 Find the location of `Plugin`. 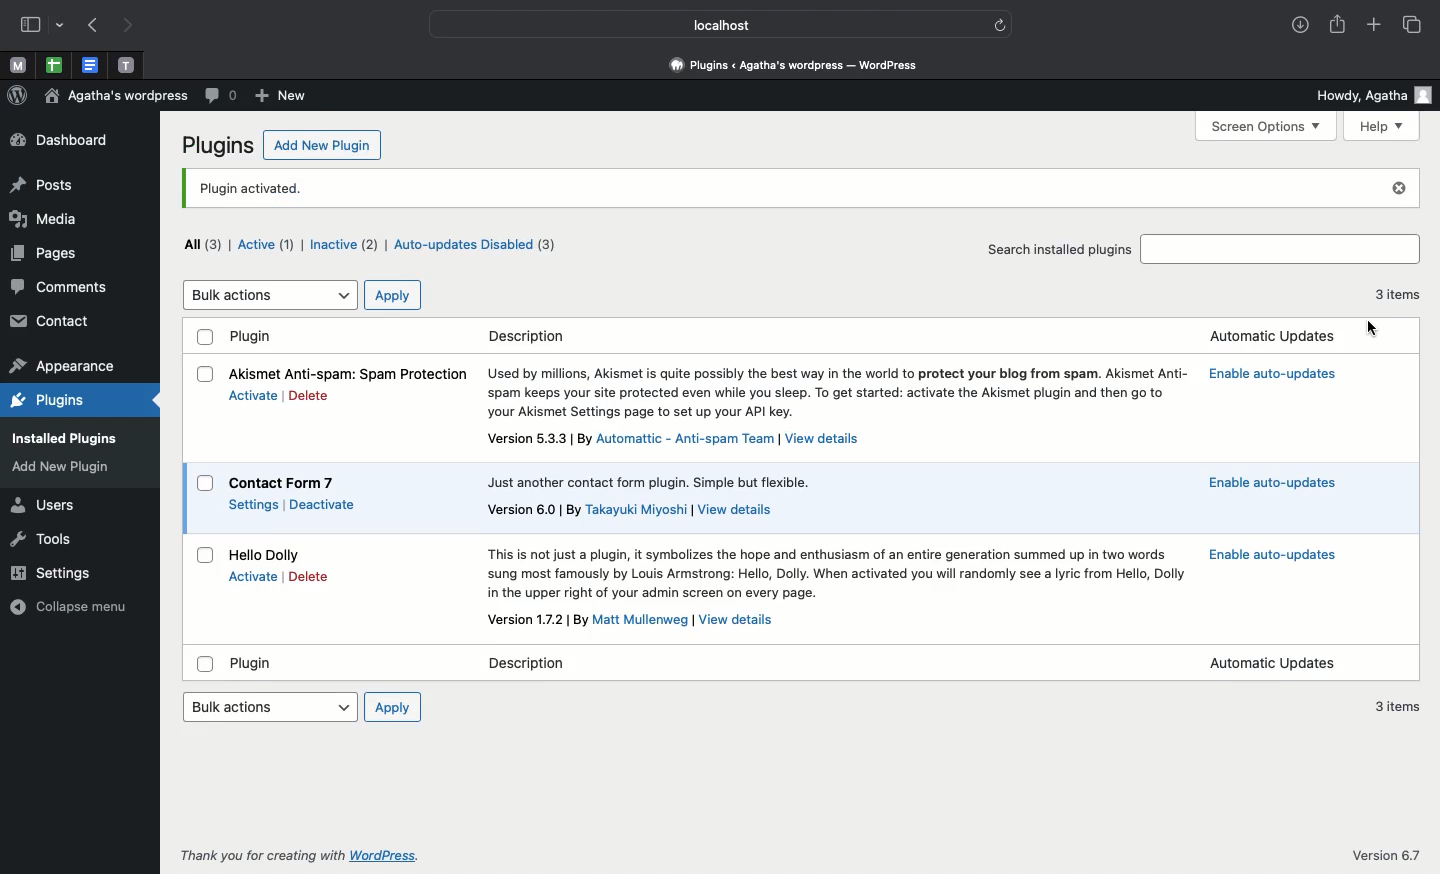

Plugin is located at coordinates (254, 338).